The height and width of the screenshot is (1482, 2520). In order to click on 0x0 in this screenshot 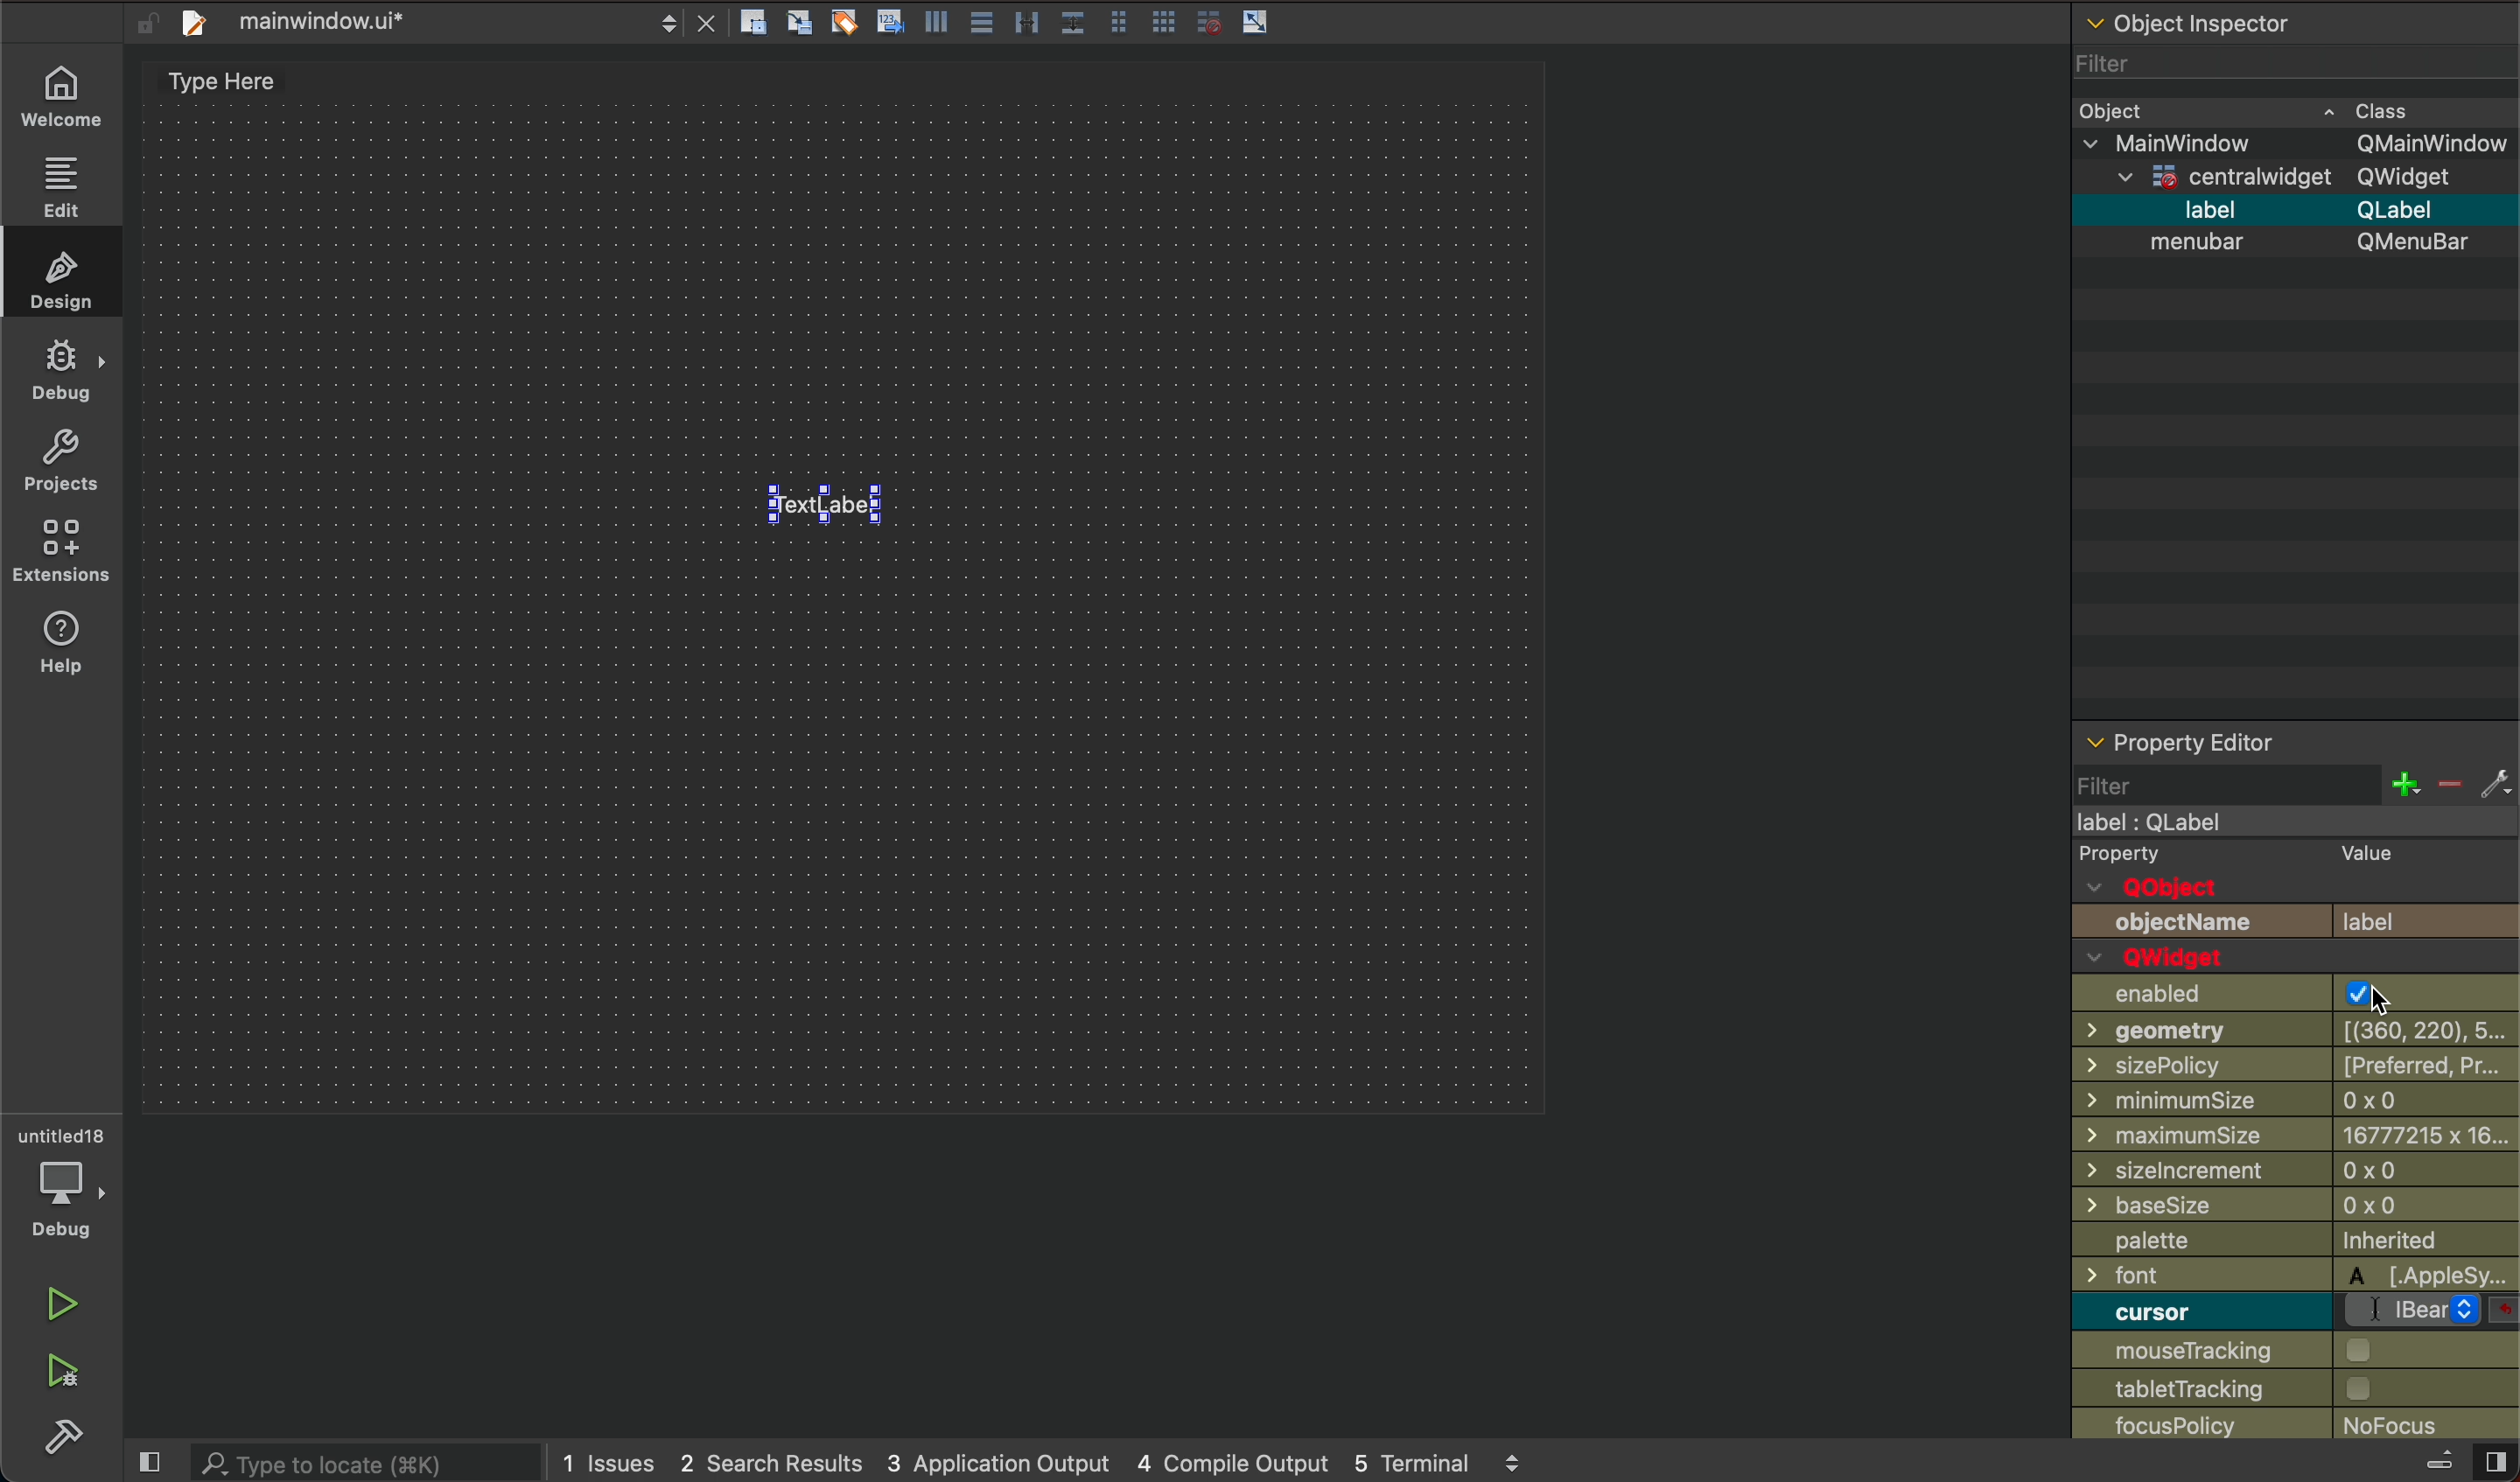, I will do `click(2399, 1170)`.